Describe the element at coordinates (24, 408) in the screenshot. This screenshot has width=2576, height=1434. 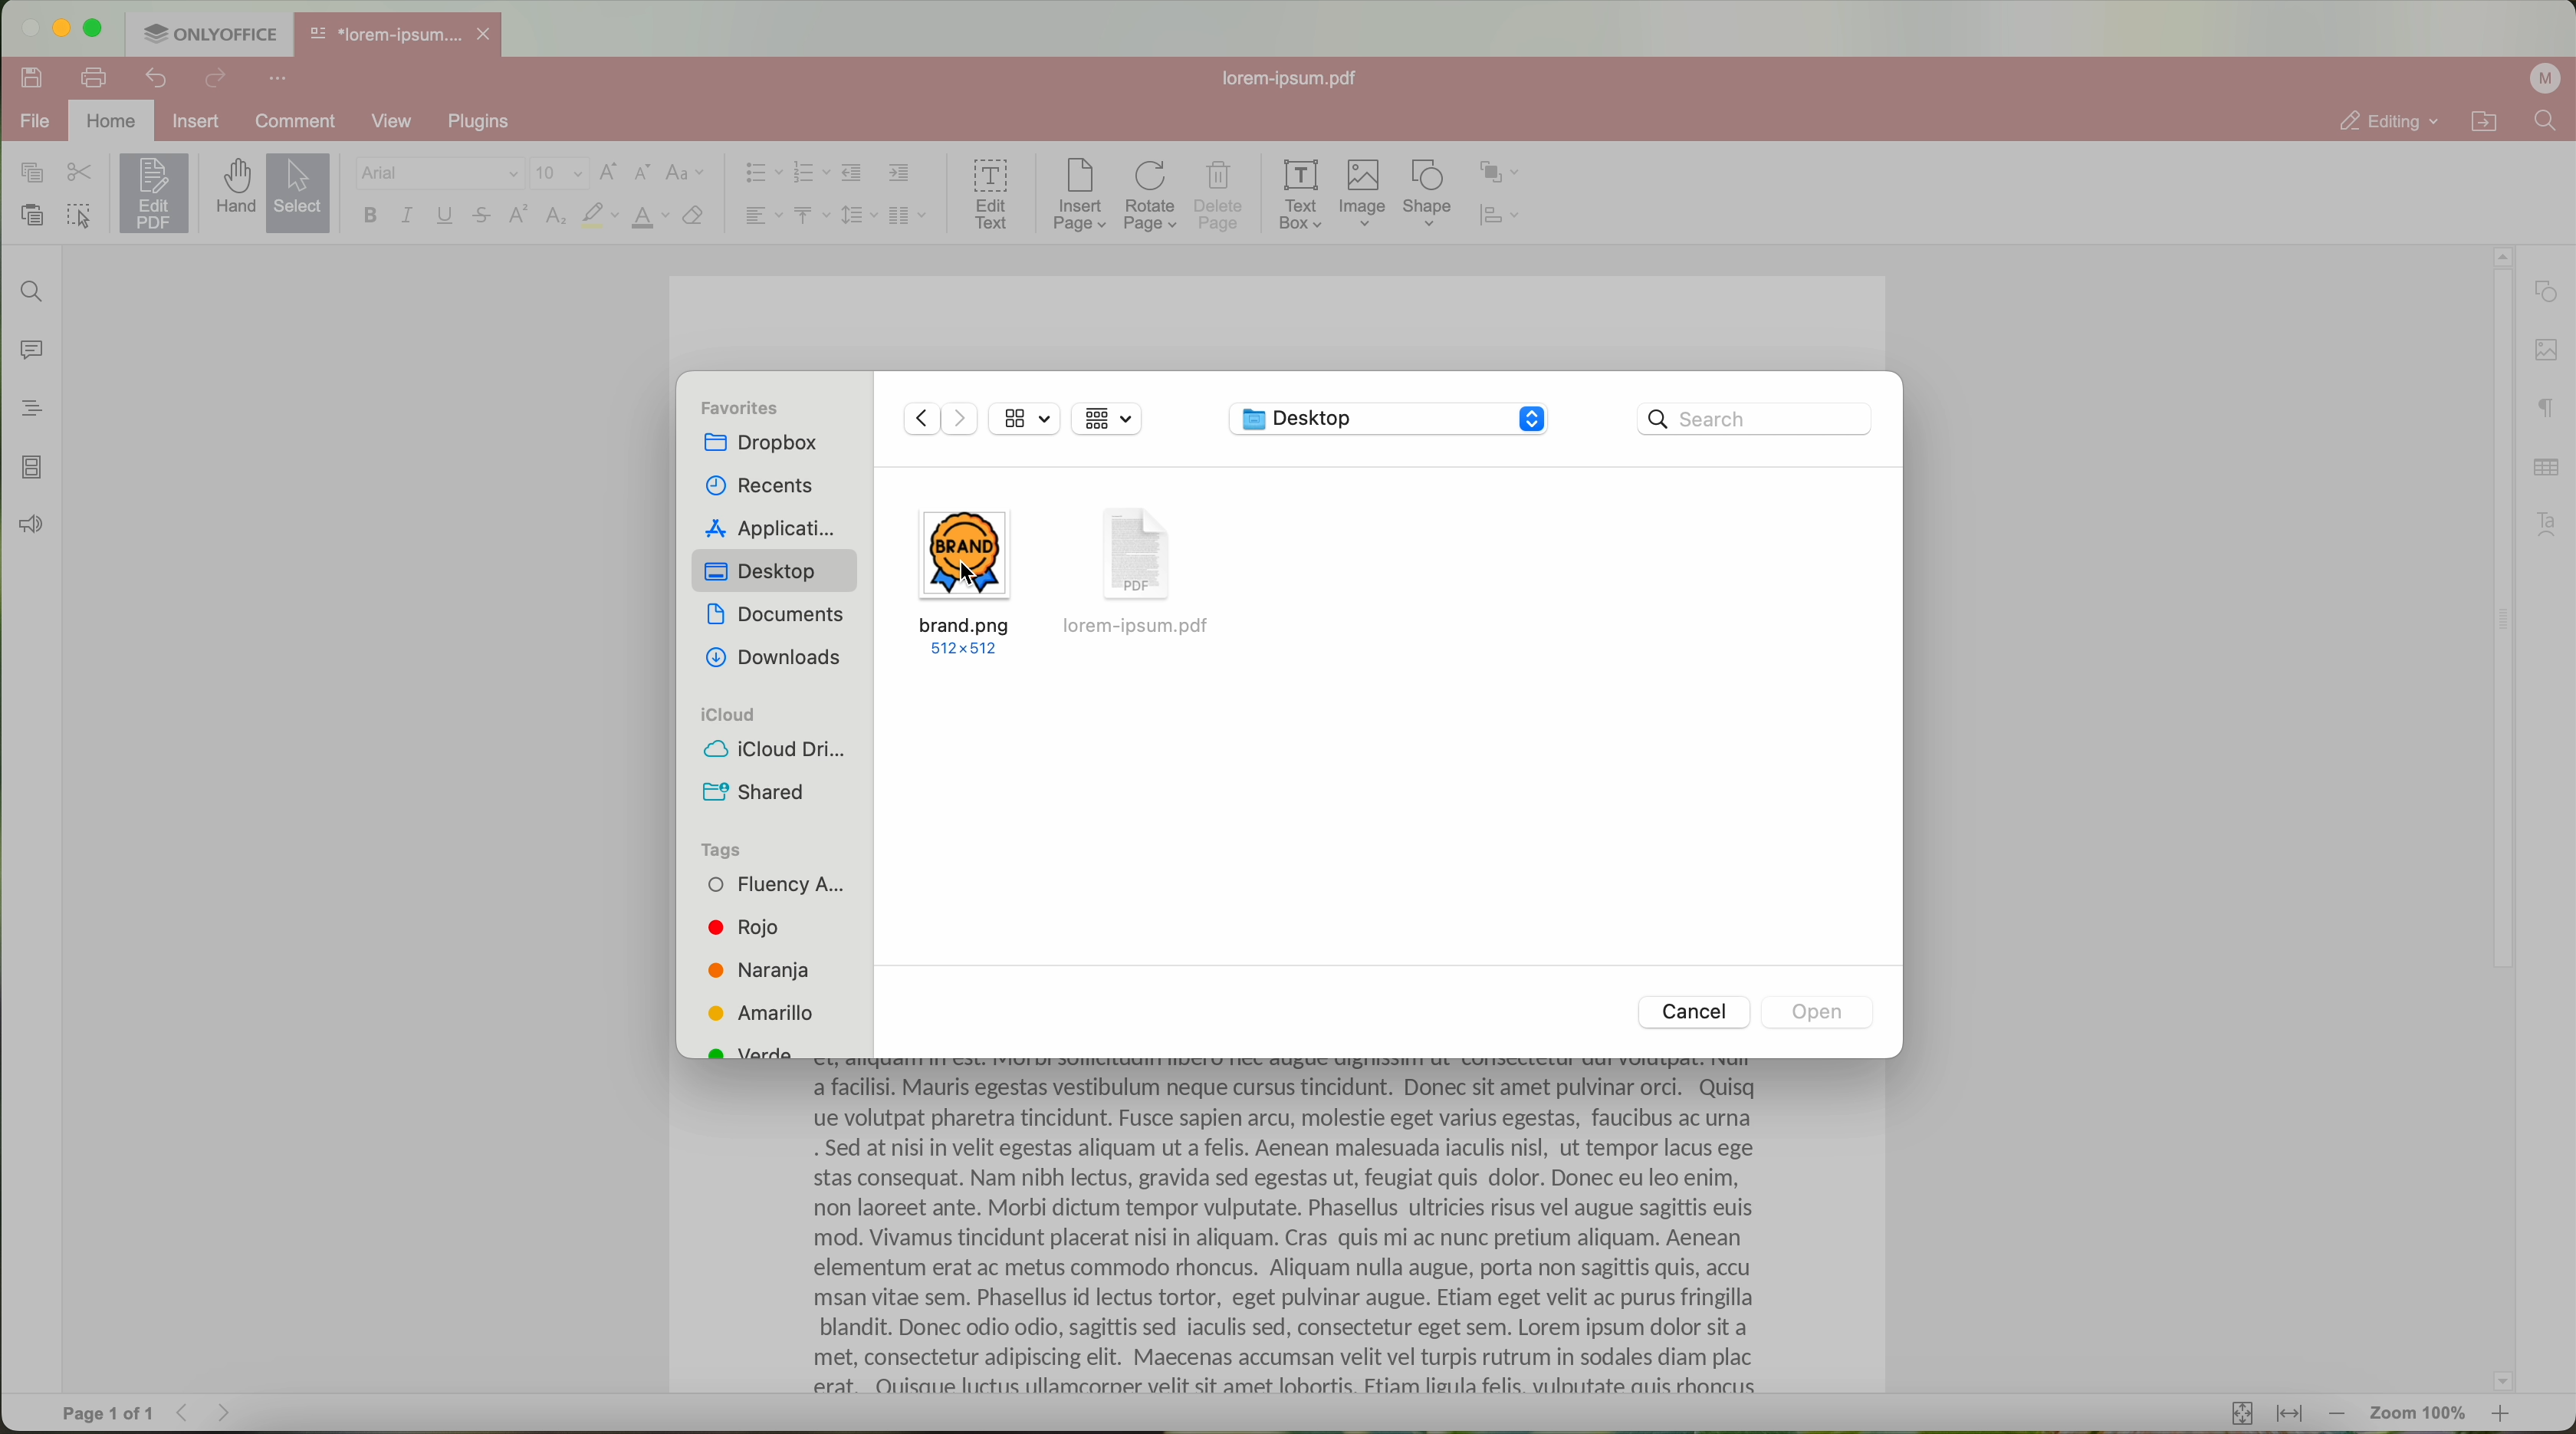
I see `headings` at that location.